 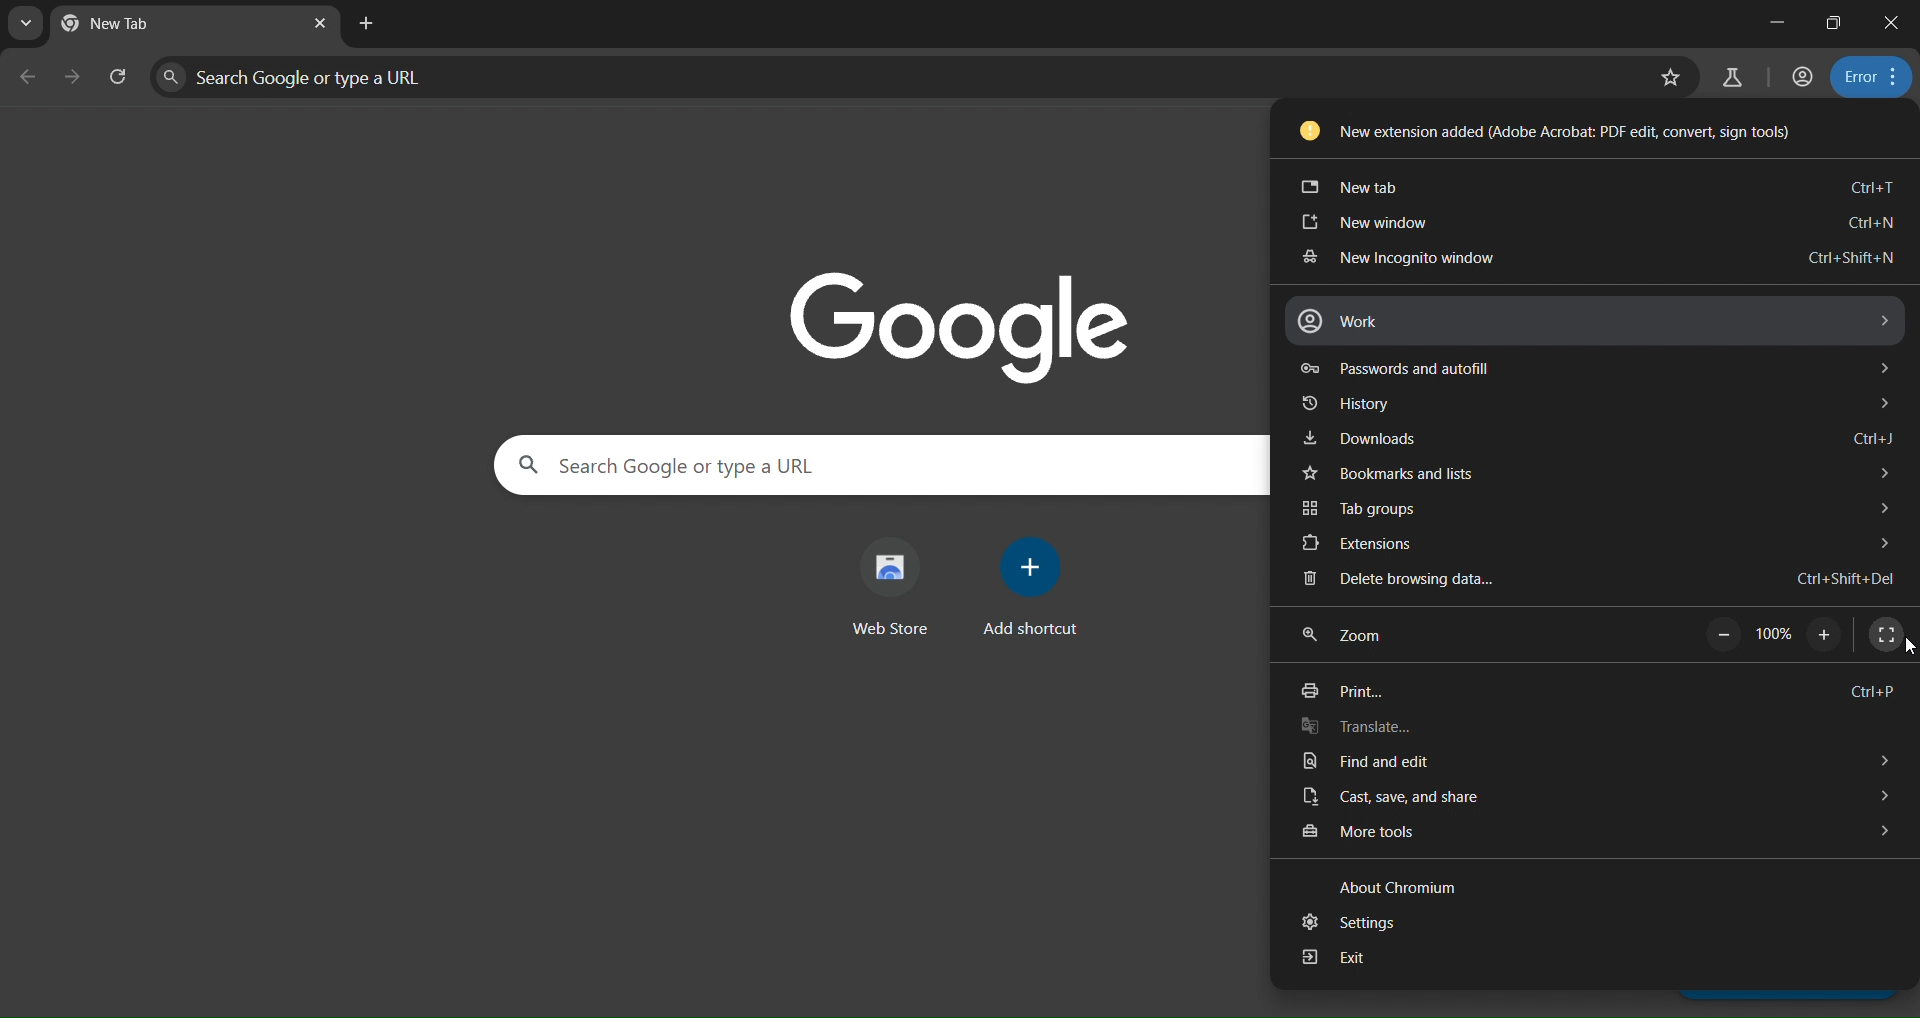 I want to click on current tab, so click(x=136, y=23).